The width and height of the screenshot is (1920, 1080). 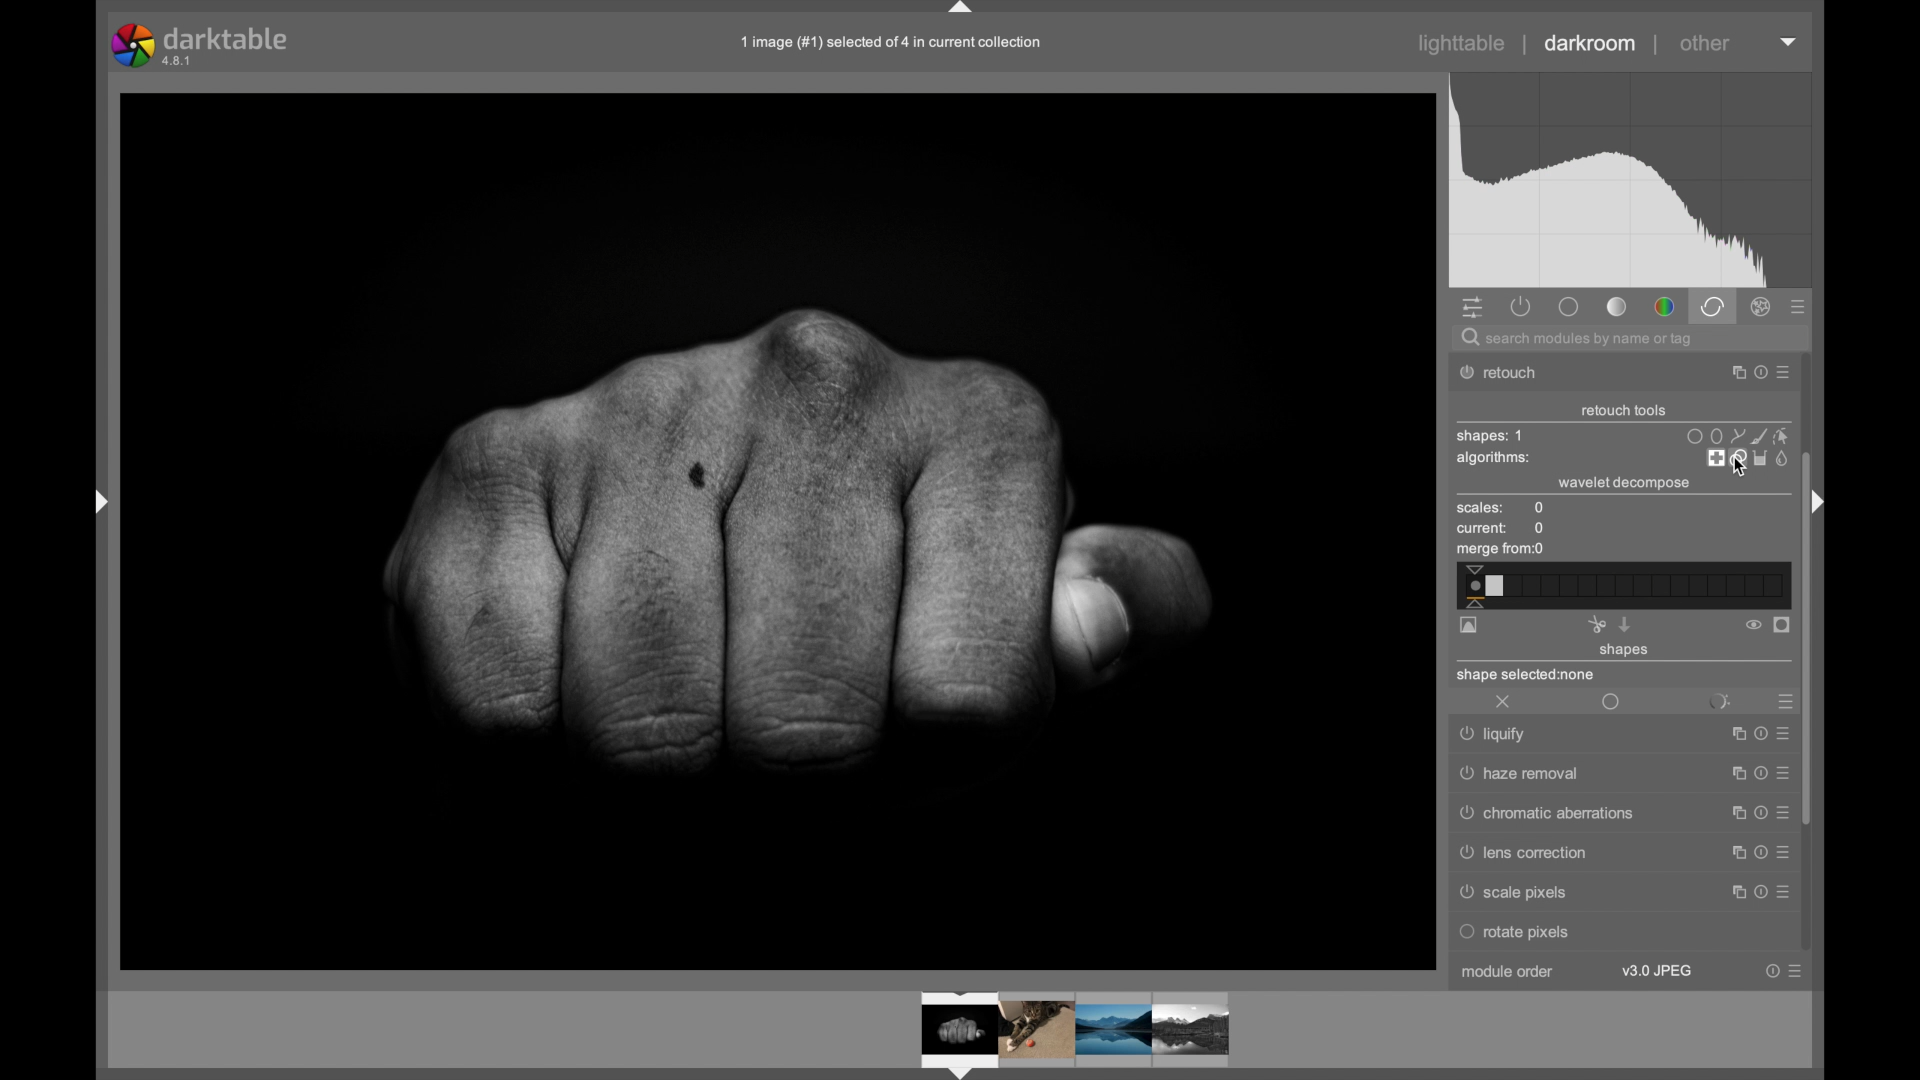 What do you see at coordinates (1462, 44) in the screenshot?
I see `lighttable` at bounding box center [1462, 44].